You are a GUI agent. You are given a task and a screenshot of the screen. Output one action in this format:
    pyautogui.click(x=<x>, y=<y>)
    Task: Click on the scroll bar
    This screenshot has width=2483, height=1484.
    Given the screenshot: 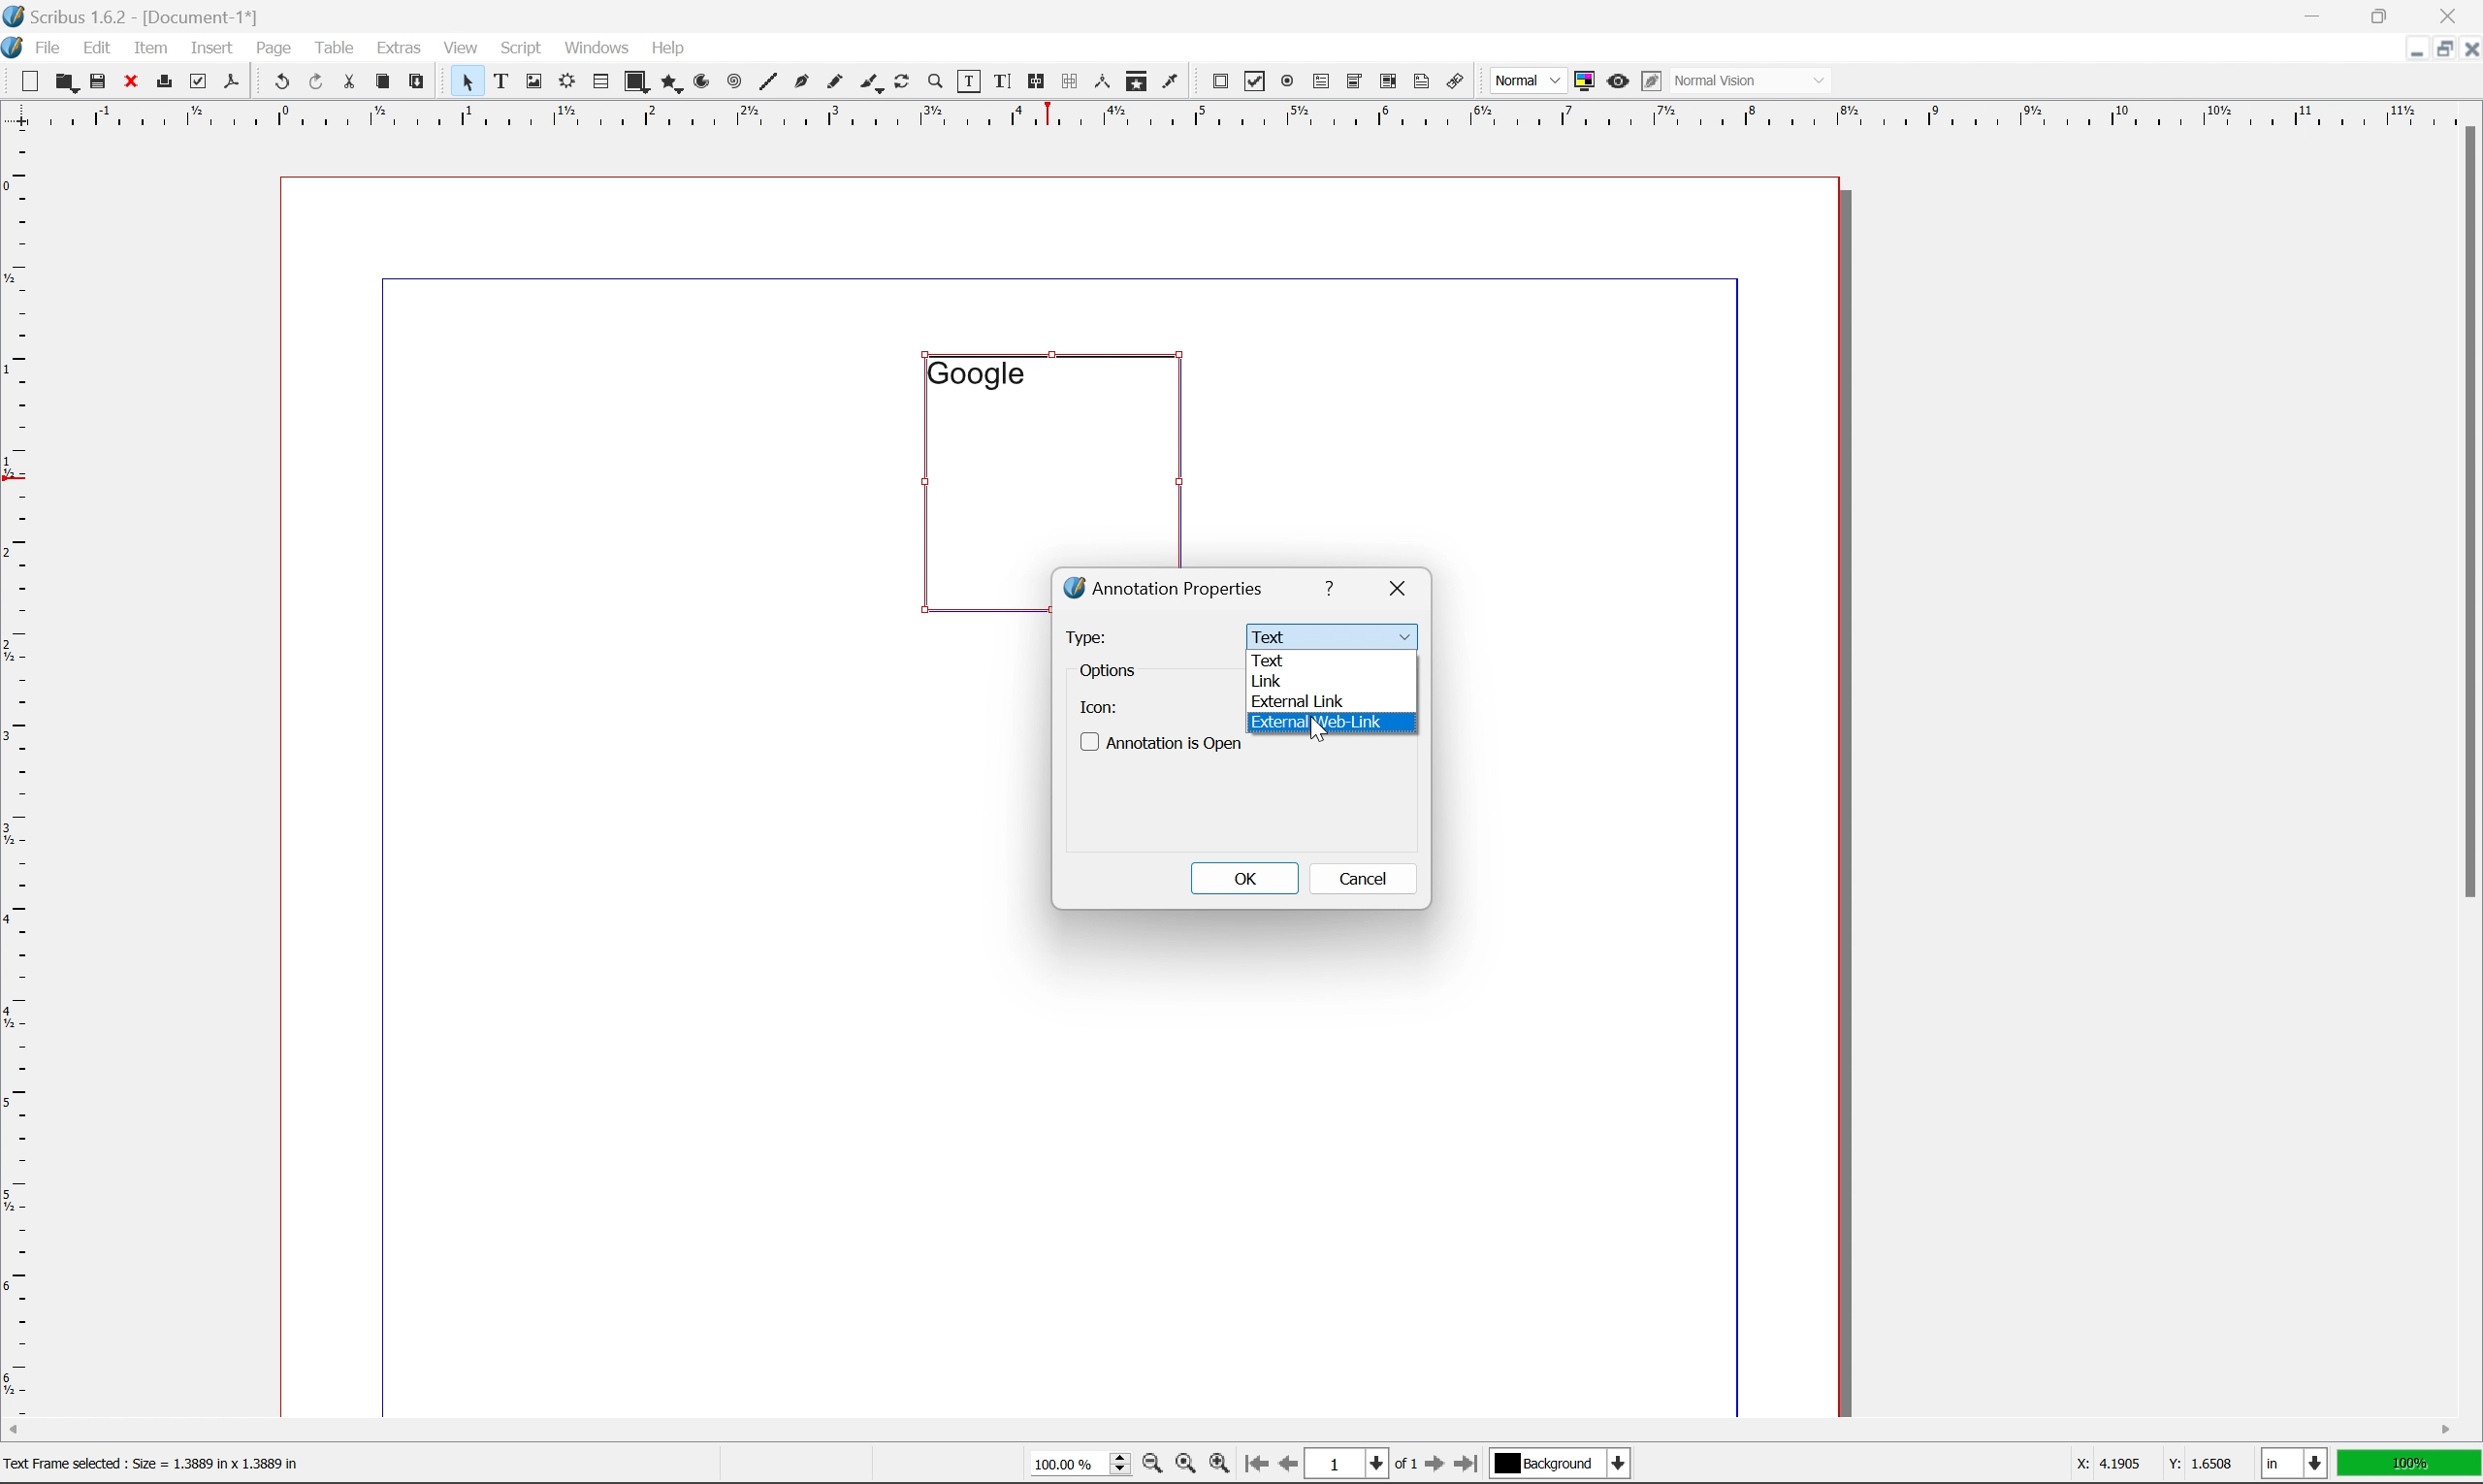 What is the action you would take?
    pyautogui.click(x=2466, y=510)
    